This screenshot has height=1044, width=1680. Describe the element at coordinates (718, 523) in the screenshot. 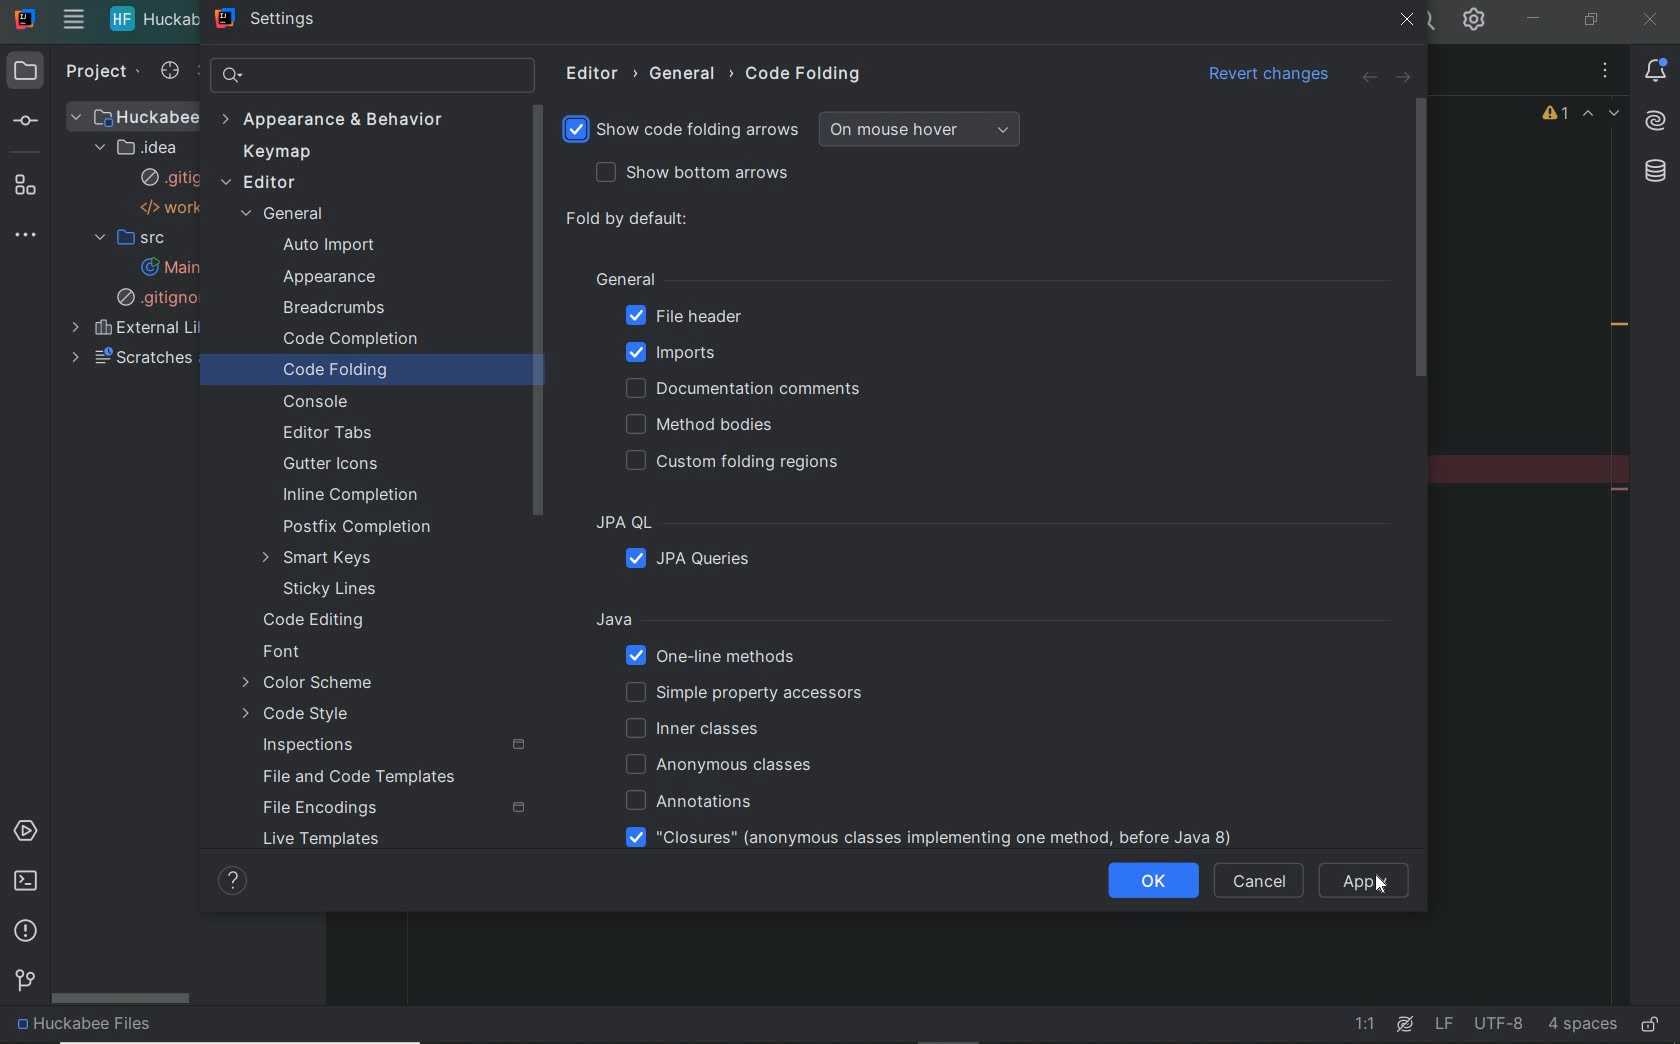

I see `JPA QL` at that location.